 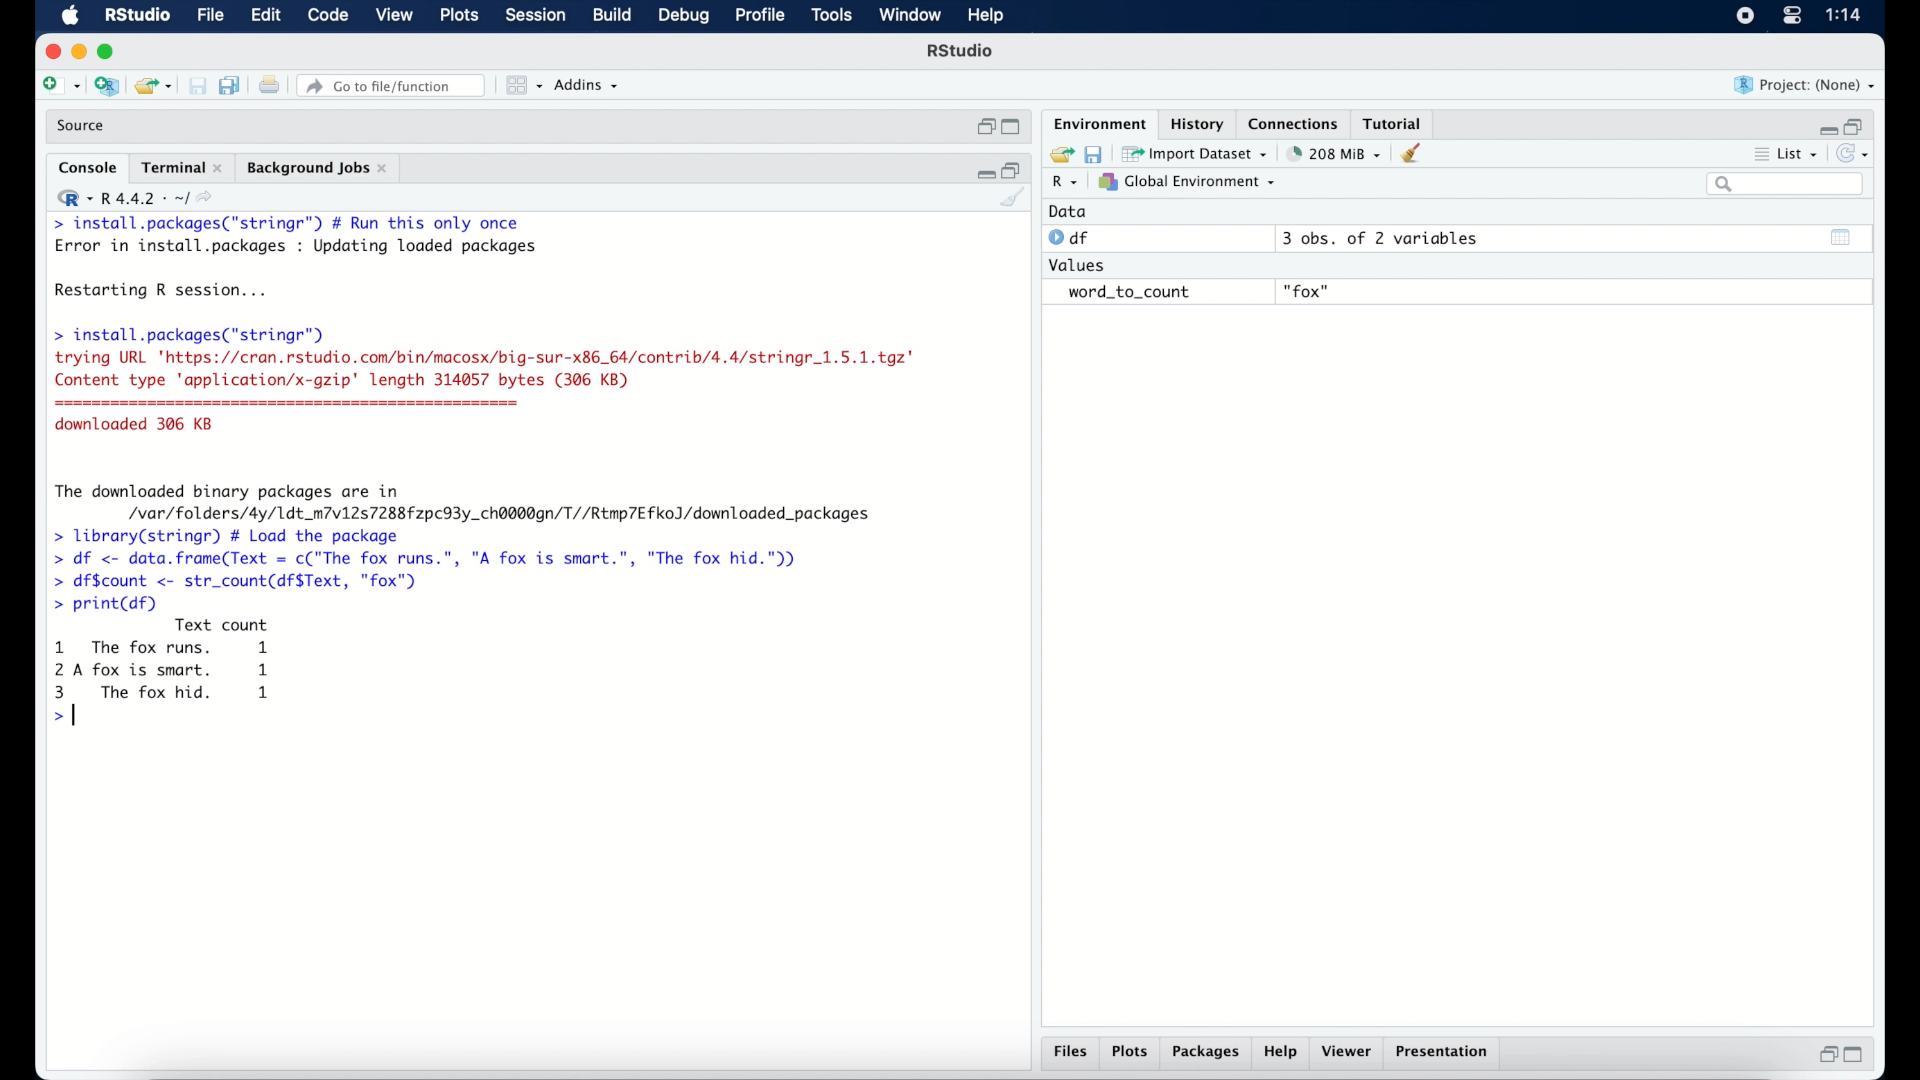 What do you see at coordinates (1788, 156) in the screenshot?
I see `list` at bounding box center [1788, 156].